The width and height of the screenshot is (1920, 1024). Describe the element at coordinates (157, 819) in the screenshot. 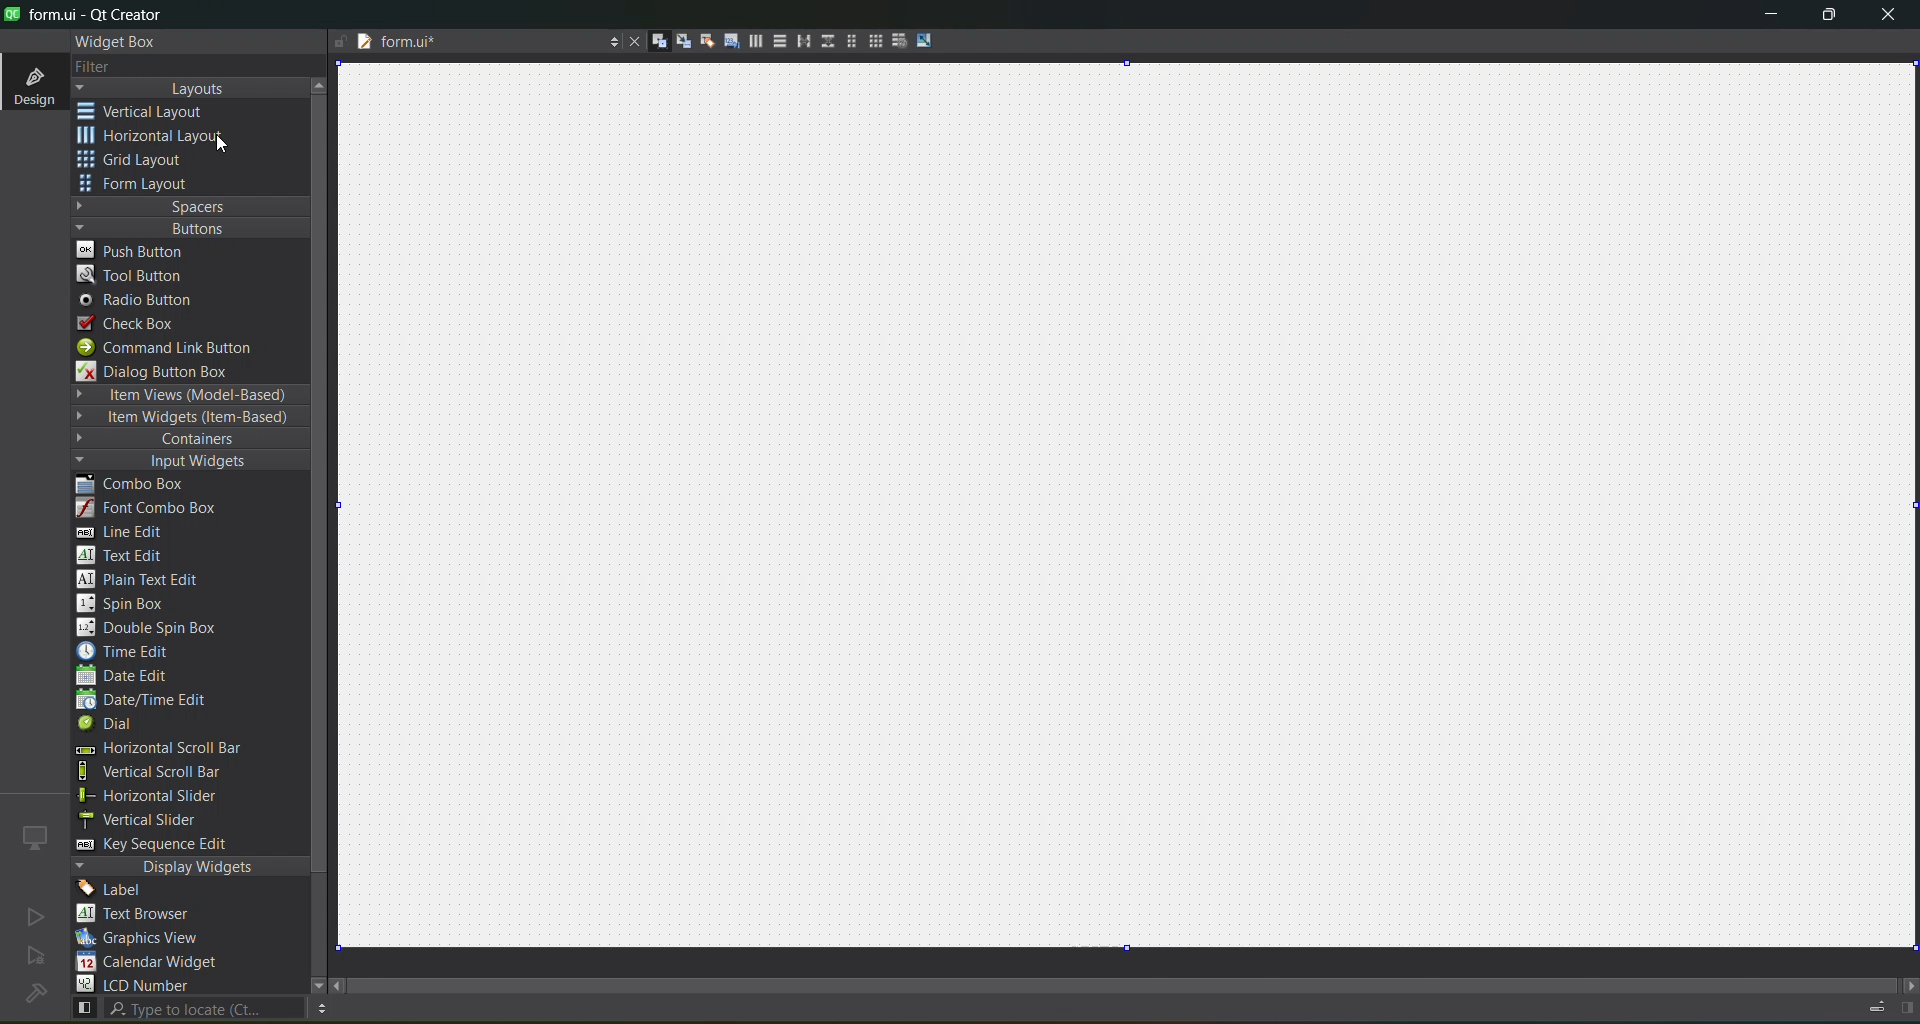

I see `vertical slider` at that location.